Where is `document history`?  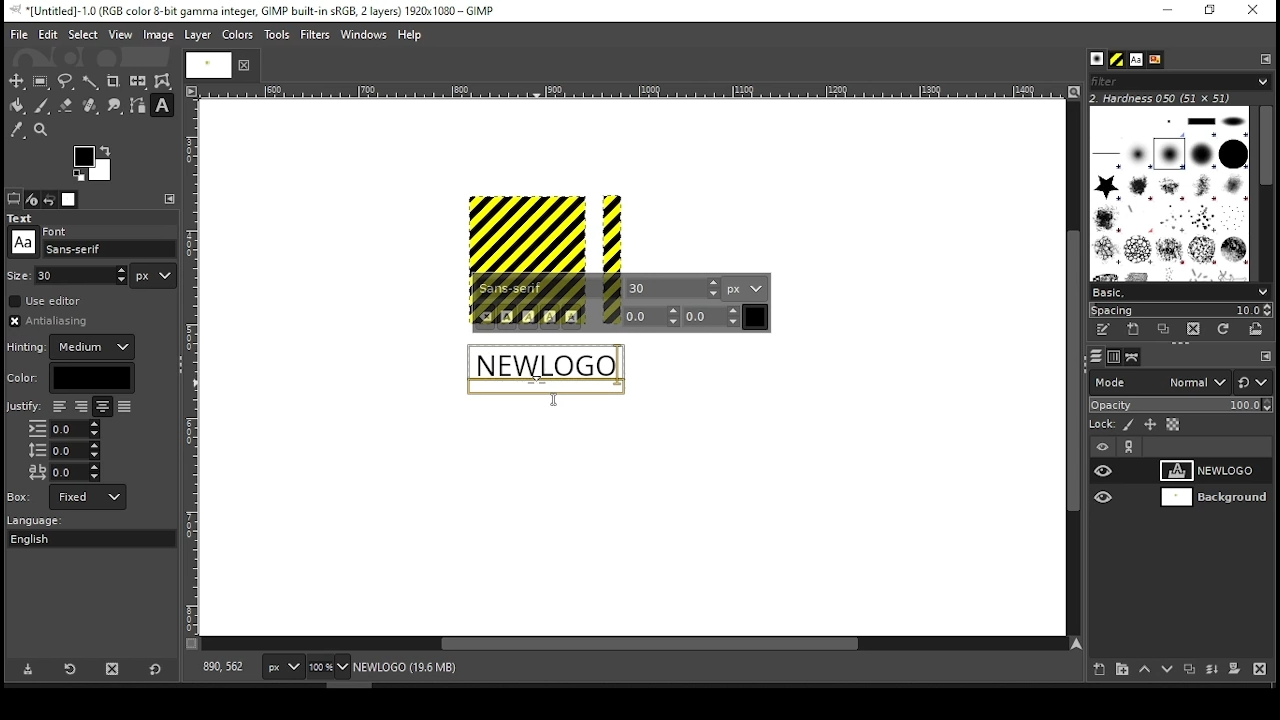 document history is located at coordinates (1154, 60).